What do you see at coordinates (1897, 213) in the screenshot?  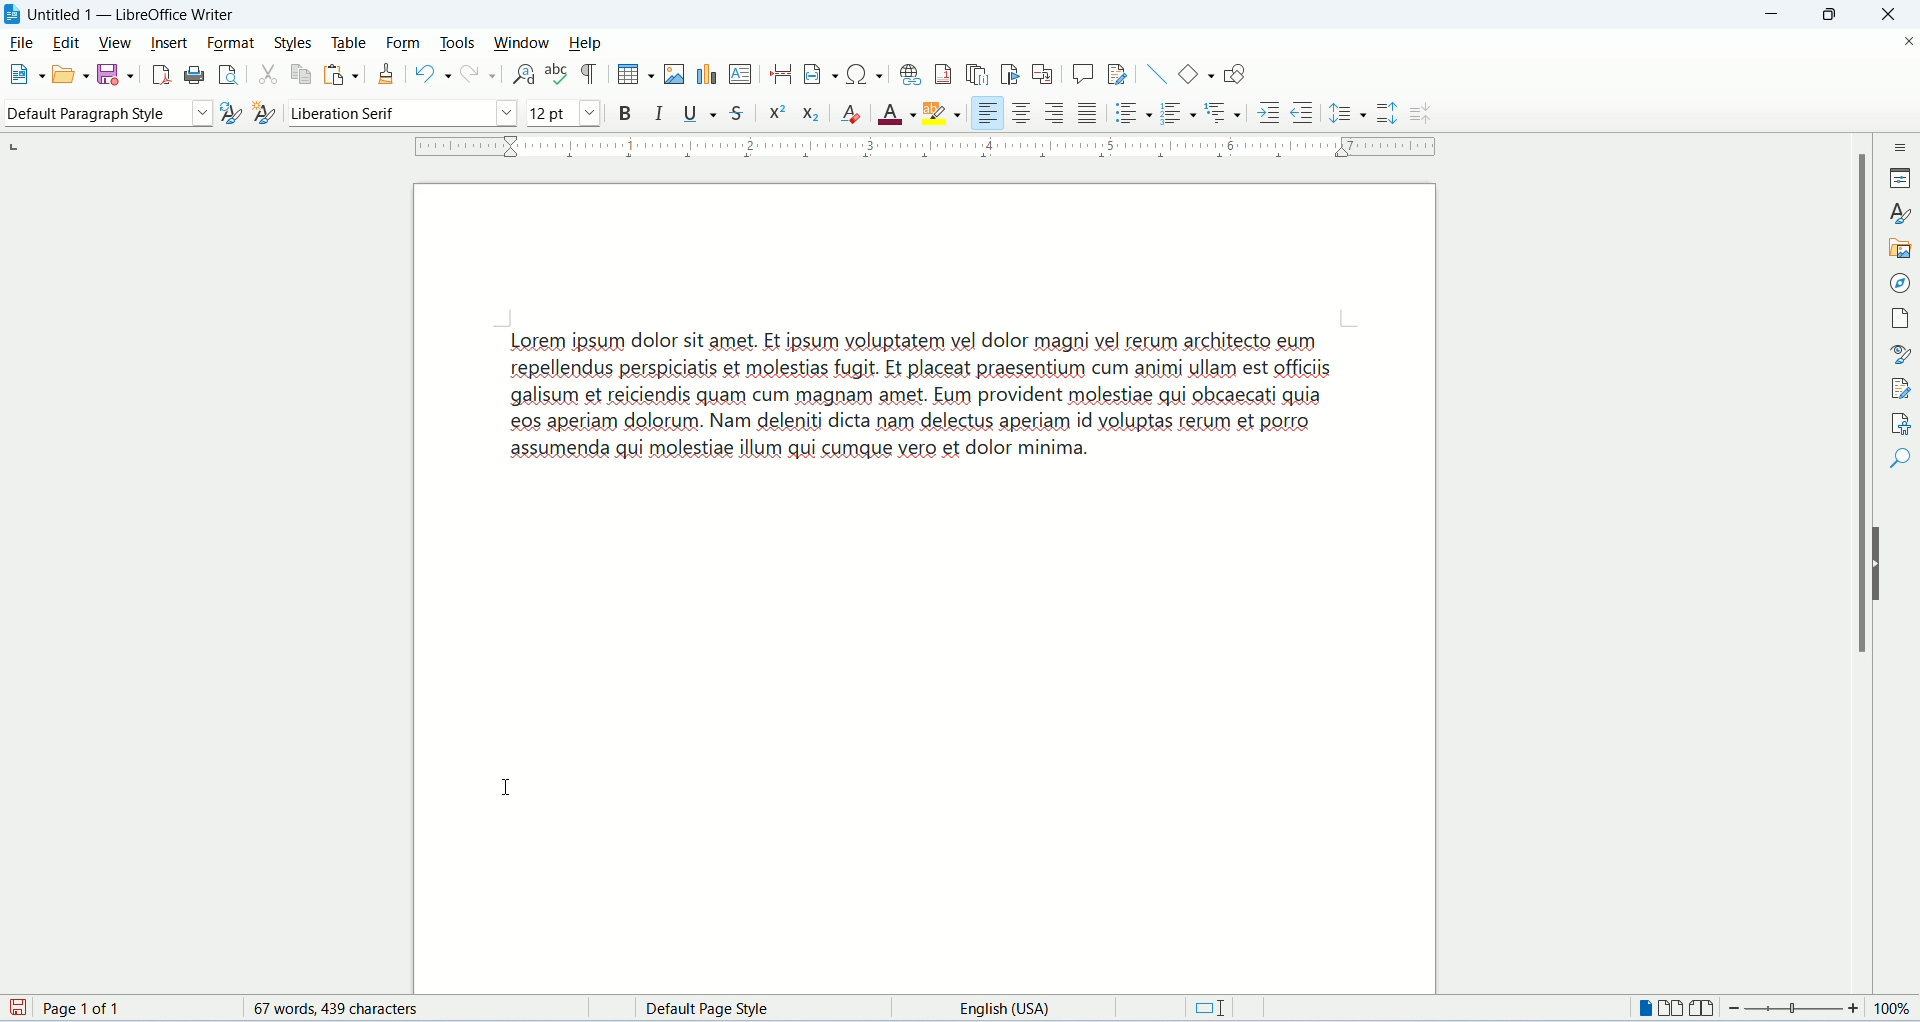 I see `style` at bounding box center [1897, 213].